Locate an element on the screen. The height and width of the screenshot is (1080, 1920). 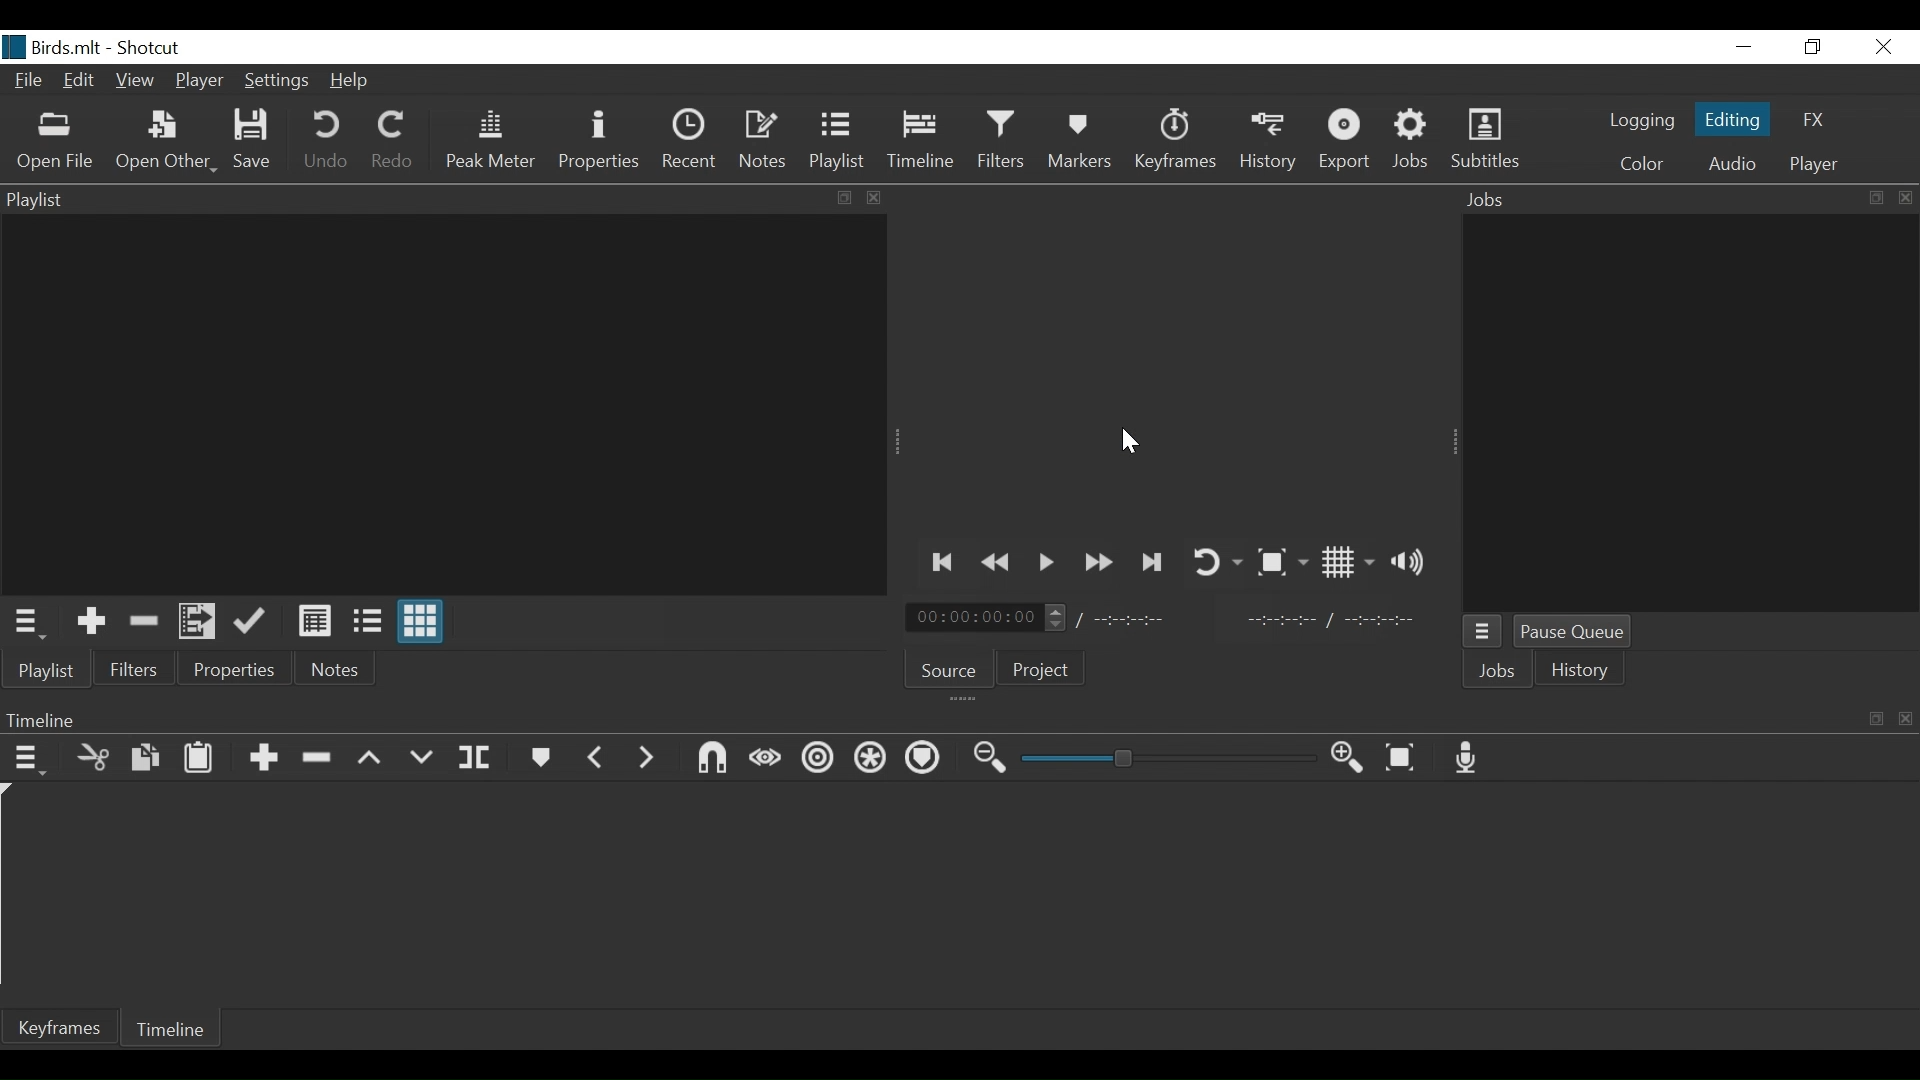
Append is located at coordinates (263, 759).